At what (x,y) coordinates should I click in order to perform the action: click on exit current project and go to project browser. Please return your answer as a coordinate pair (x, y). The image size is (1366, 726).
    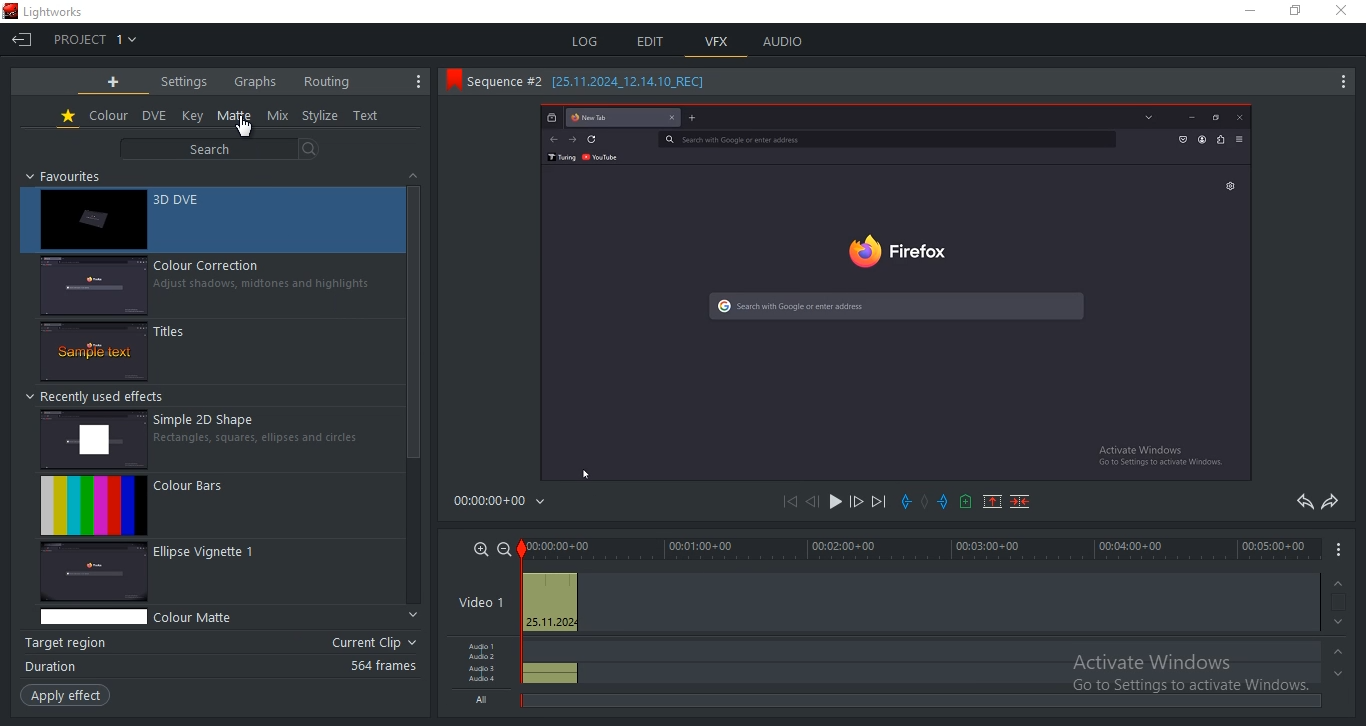
    Looking at the image, I should click on (23, 41).